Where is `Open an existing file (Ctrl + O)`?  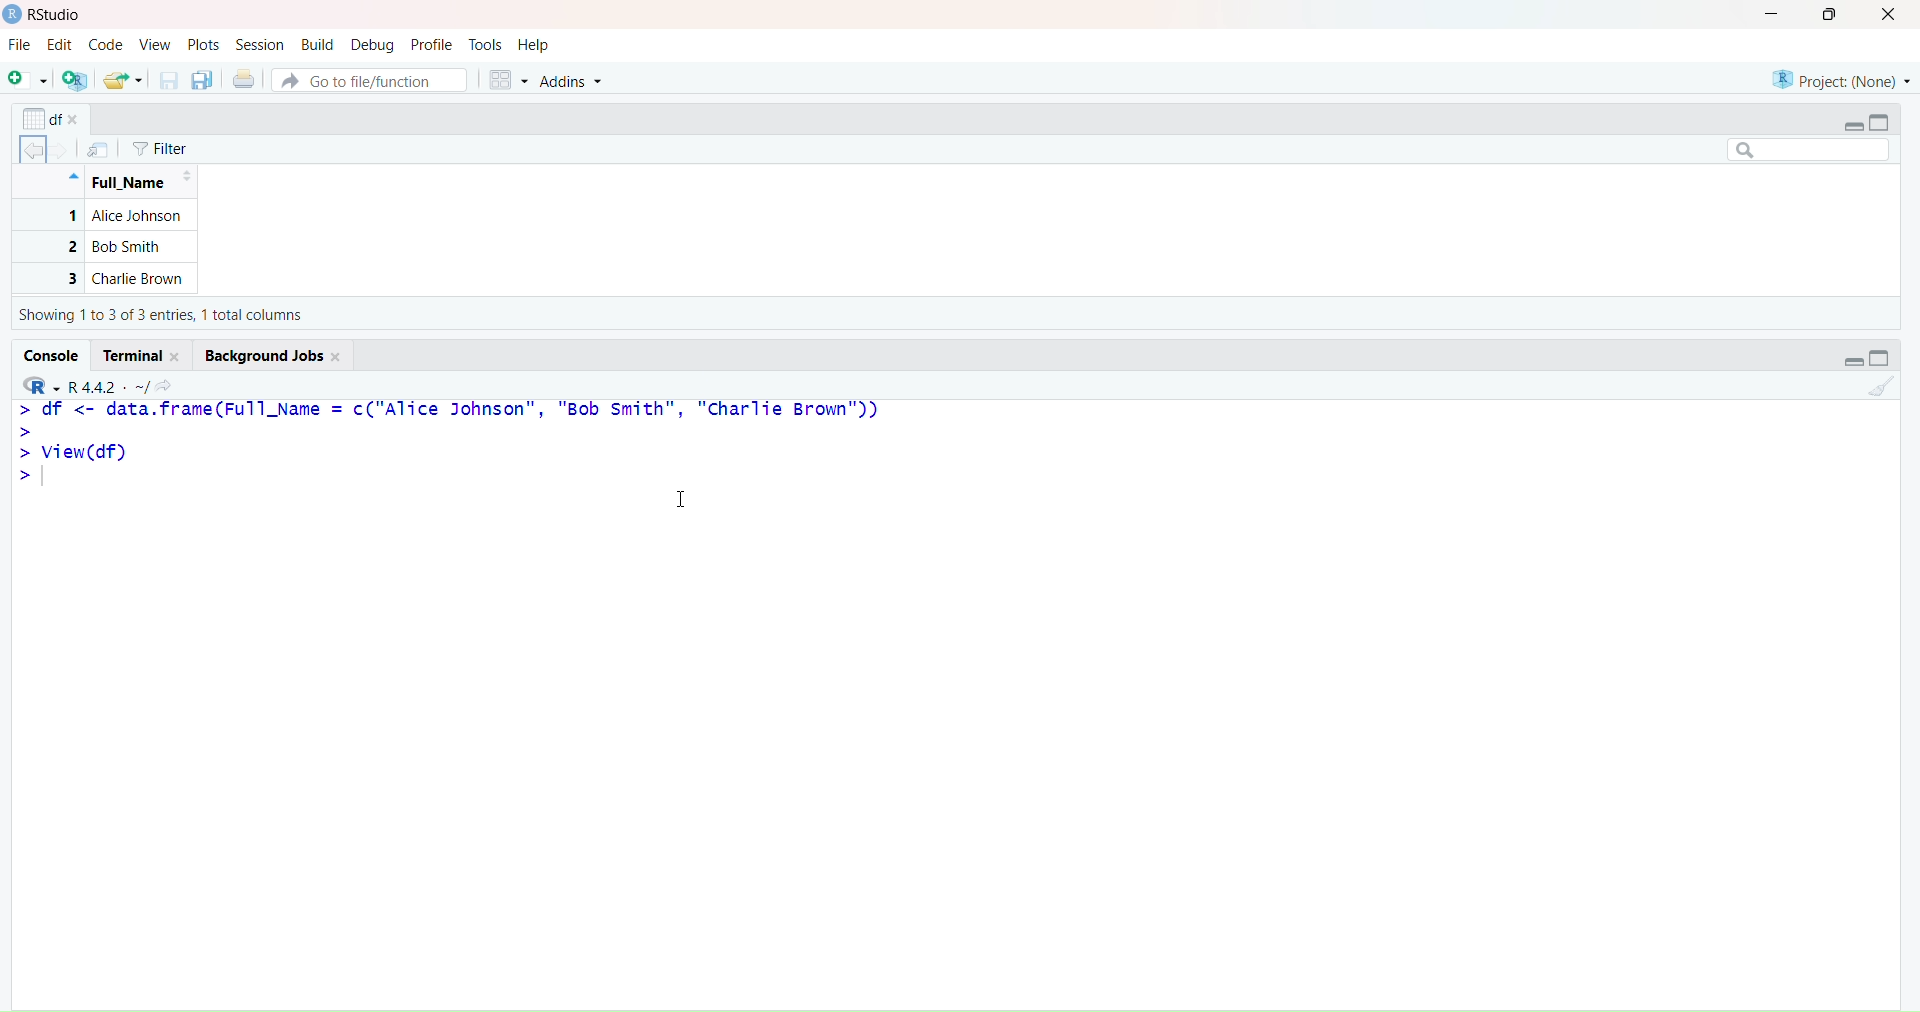 Open an existing file (Ctrl + O) is located at coordinates (125, 80).